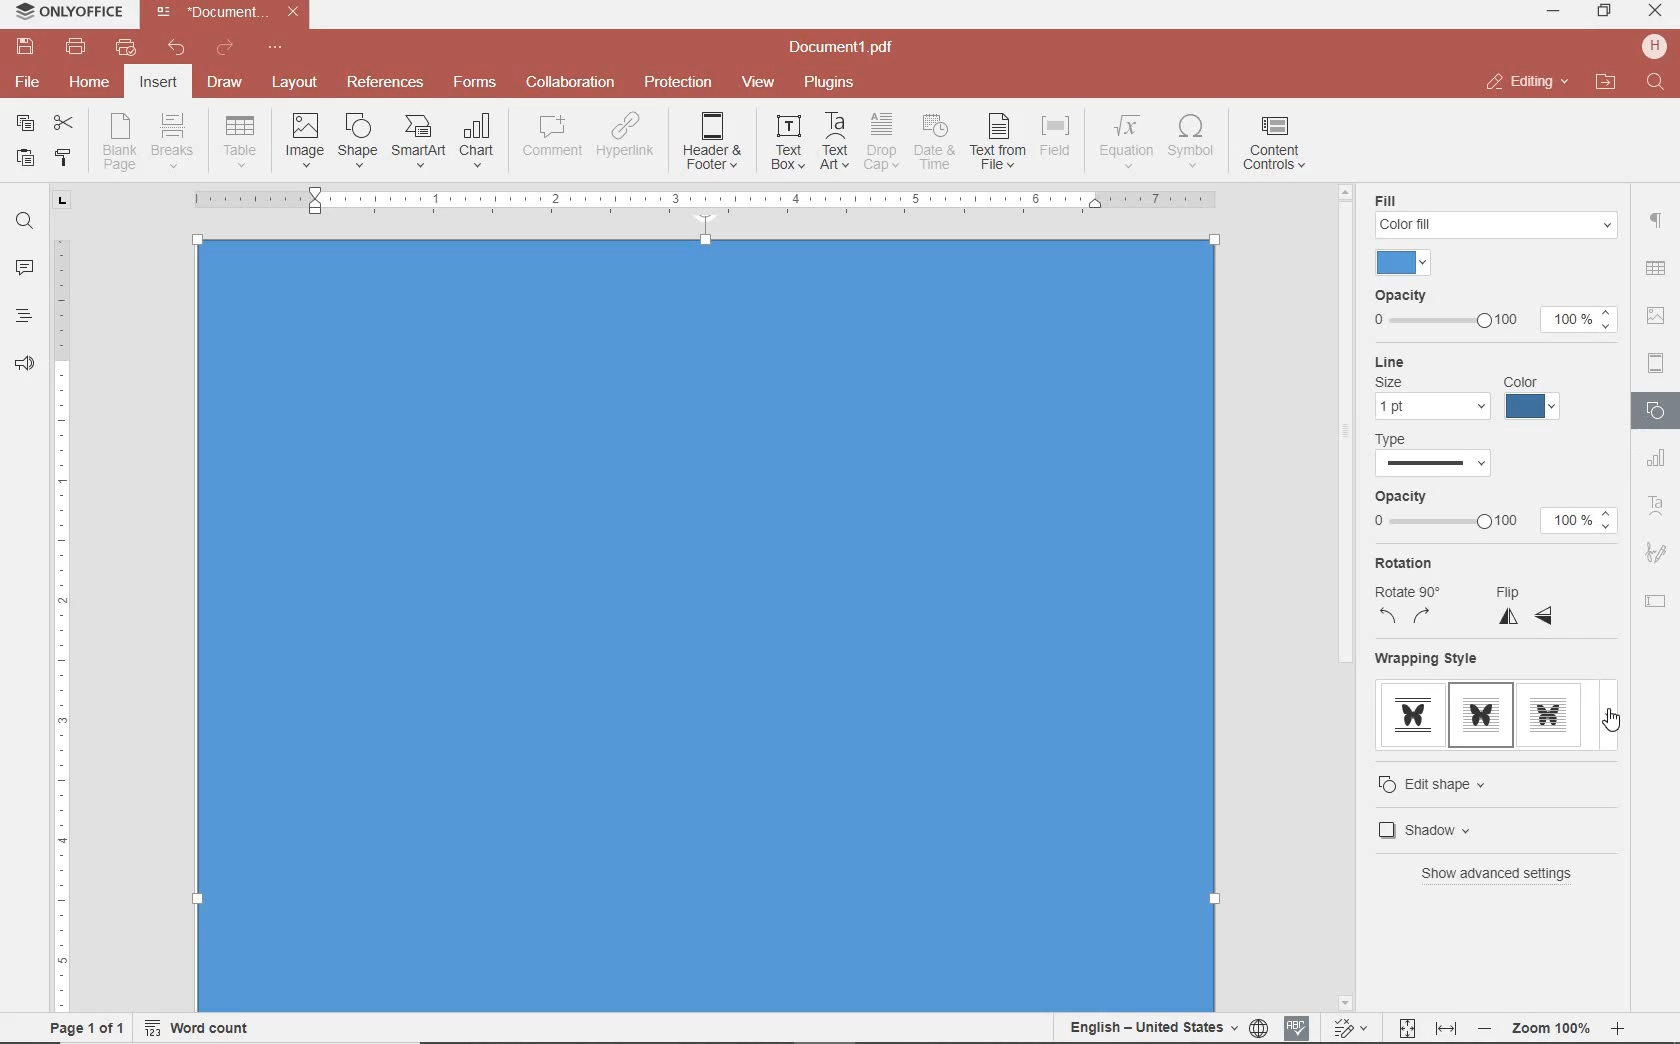  Describe the element at coordinates (787, 141) in the screenshot. I see `INSERT TEXT BOX` at that location.